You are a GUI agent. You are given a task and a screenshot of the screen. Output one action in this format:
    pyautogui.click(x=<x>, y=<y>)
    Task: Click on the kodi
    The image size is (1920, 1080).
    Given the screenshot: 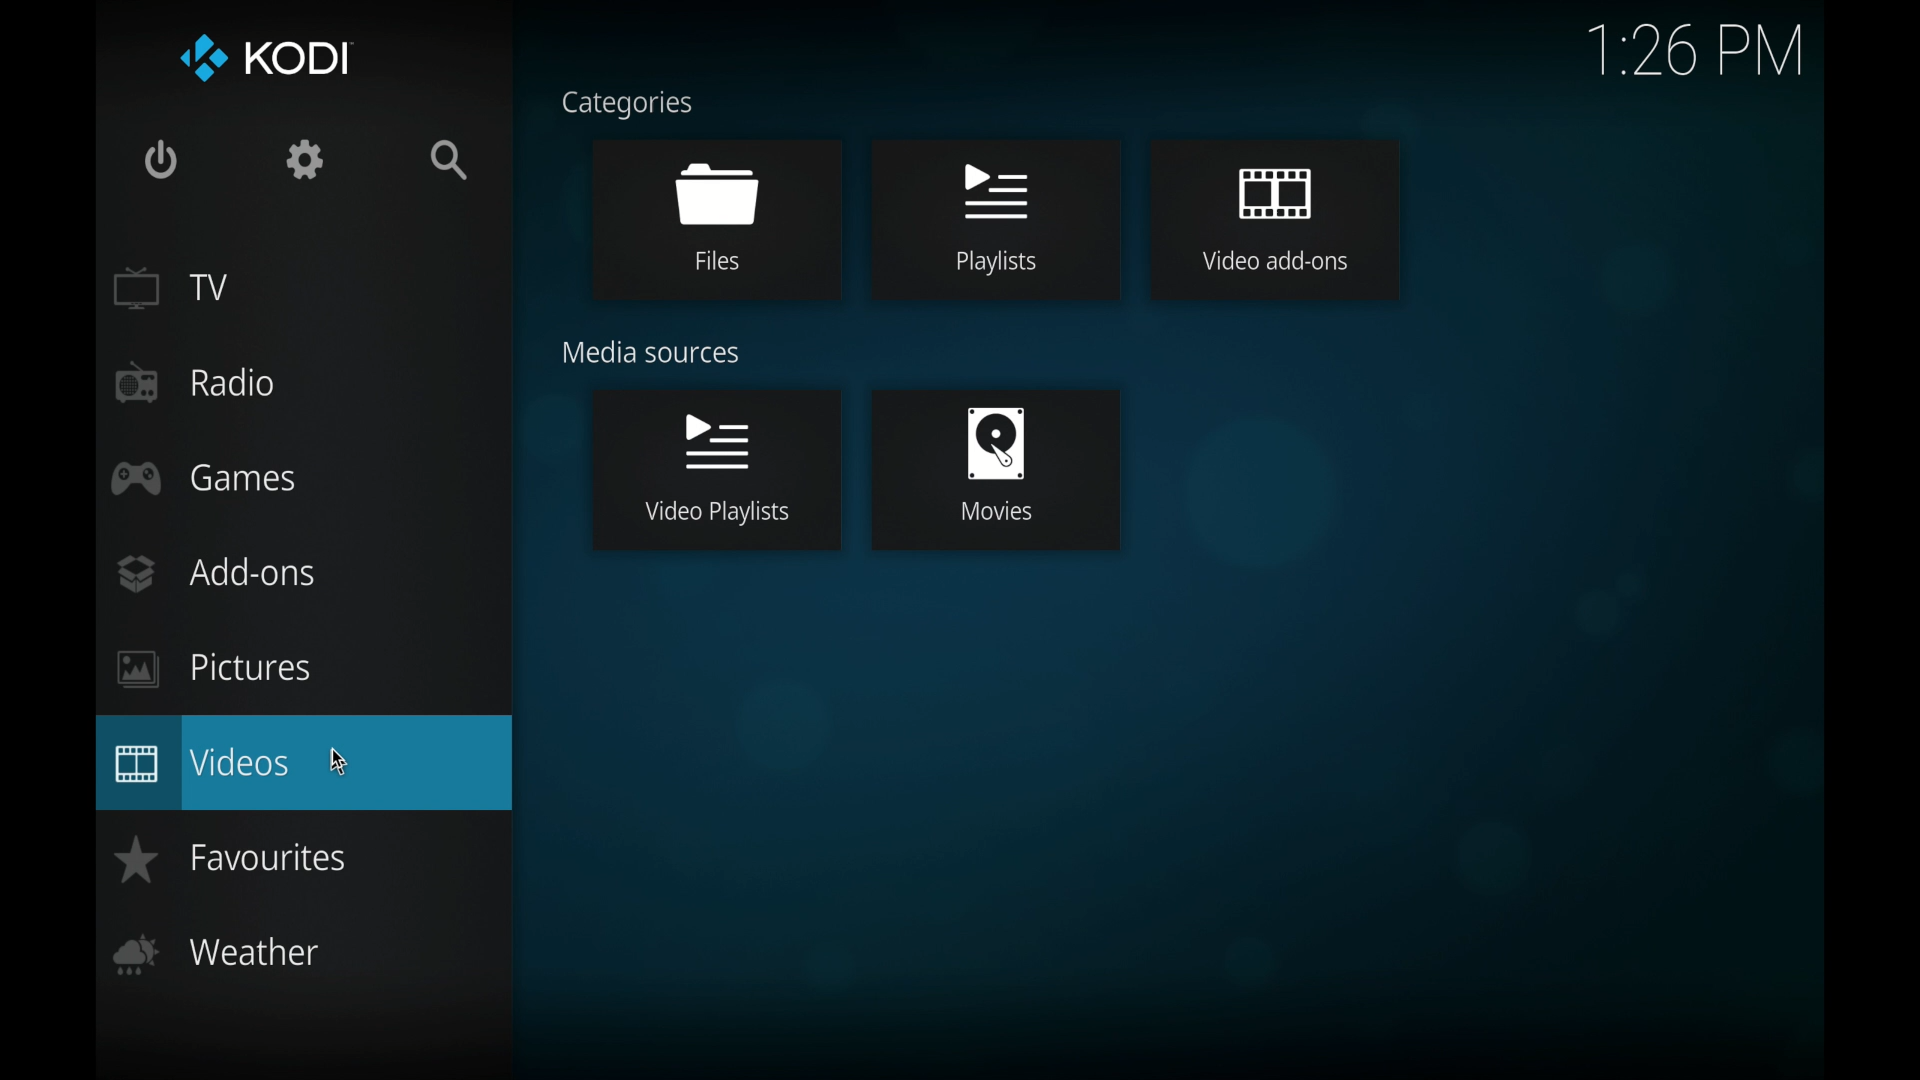 What is the action you would take?
    pyautogui.click(x=264, y=57)
    